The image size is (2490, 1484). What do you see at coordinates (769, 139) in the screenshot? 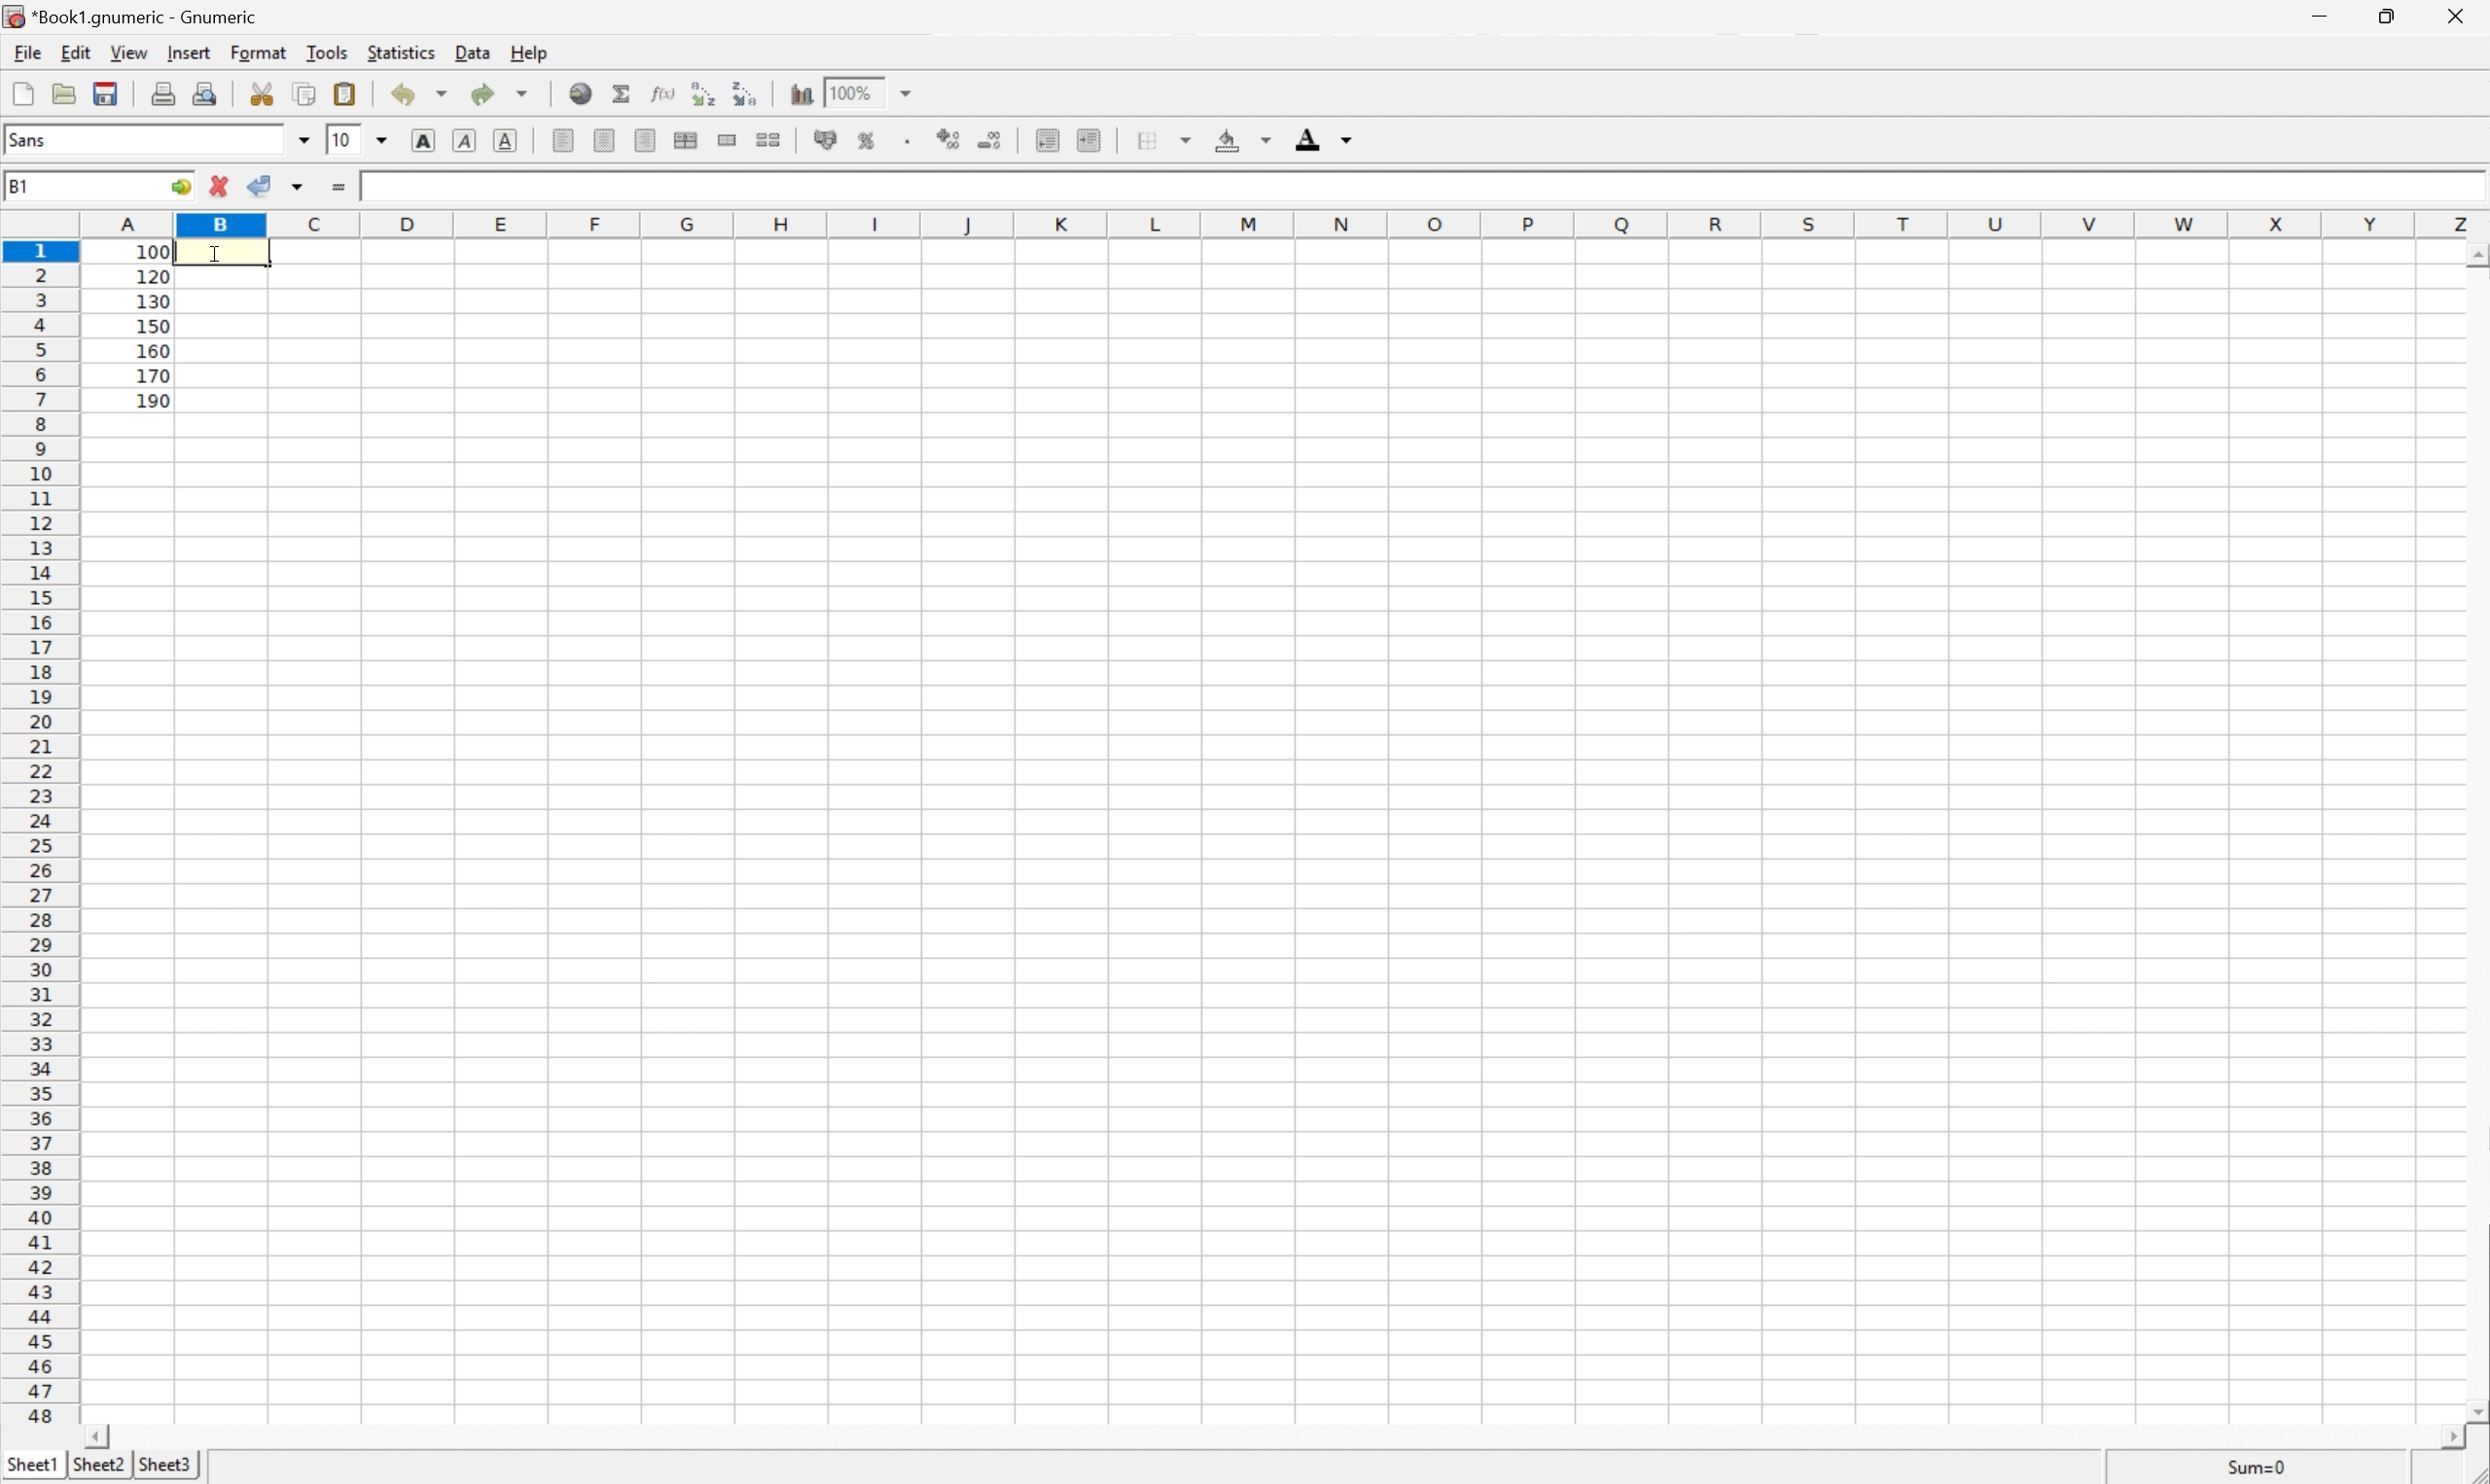
I see `Split the ranges of merged cells` at bounding box center [769, 139].